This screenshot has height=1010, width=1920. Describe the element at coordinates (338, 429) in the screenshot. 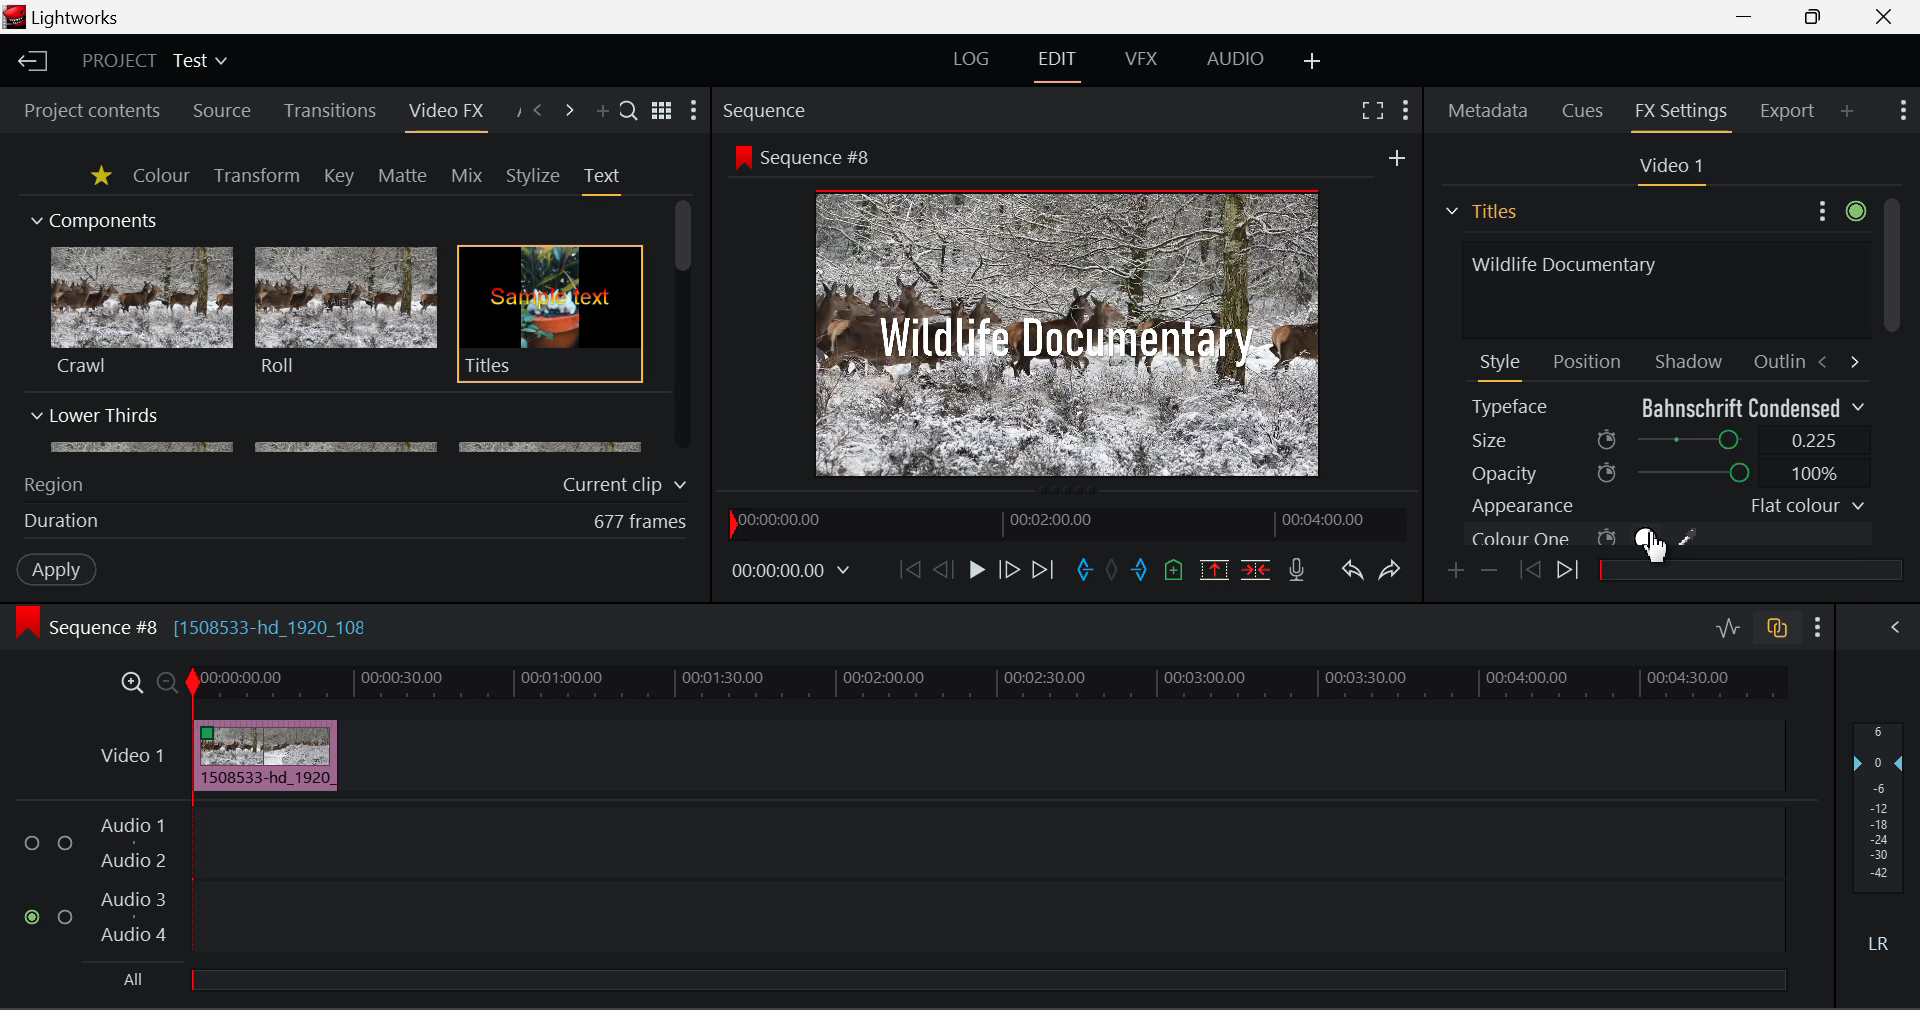

I see `Lower Thirds` at that location.